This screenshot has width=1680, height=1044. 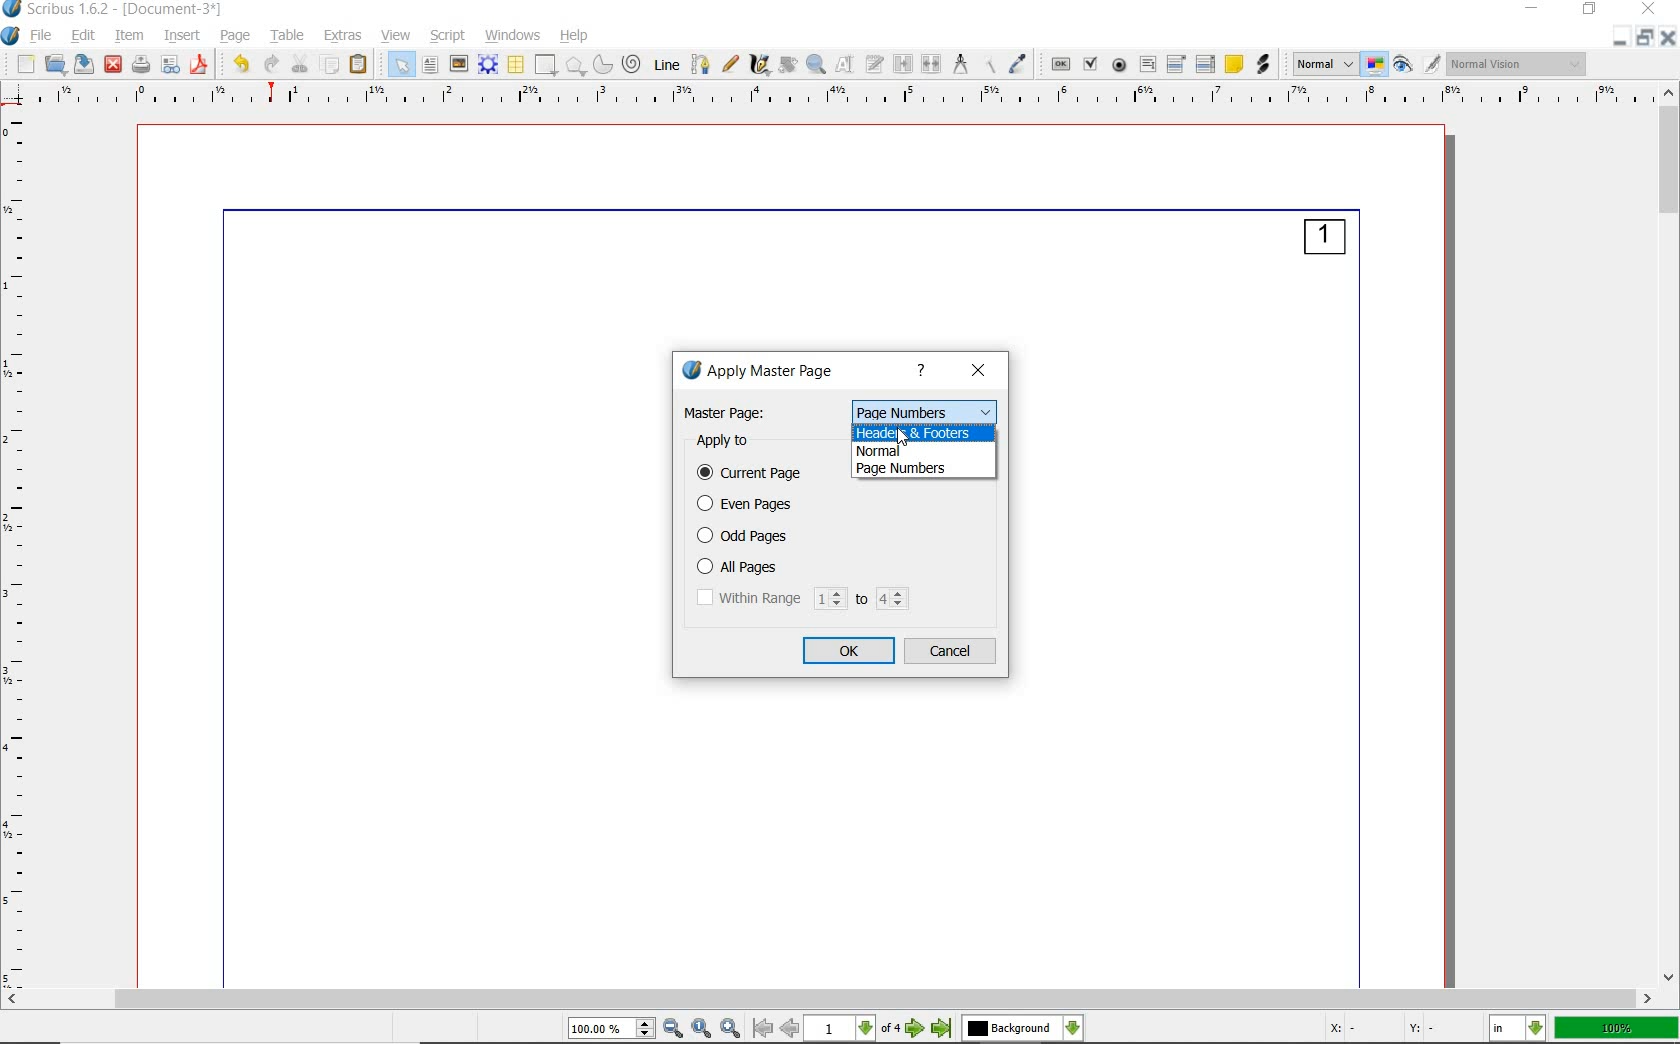 What do you see at coordinates (489, 64) in the screenshot?
I see `render frame` at bounding box center [489, 64].